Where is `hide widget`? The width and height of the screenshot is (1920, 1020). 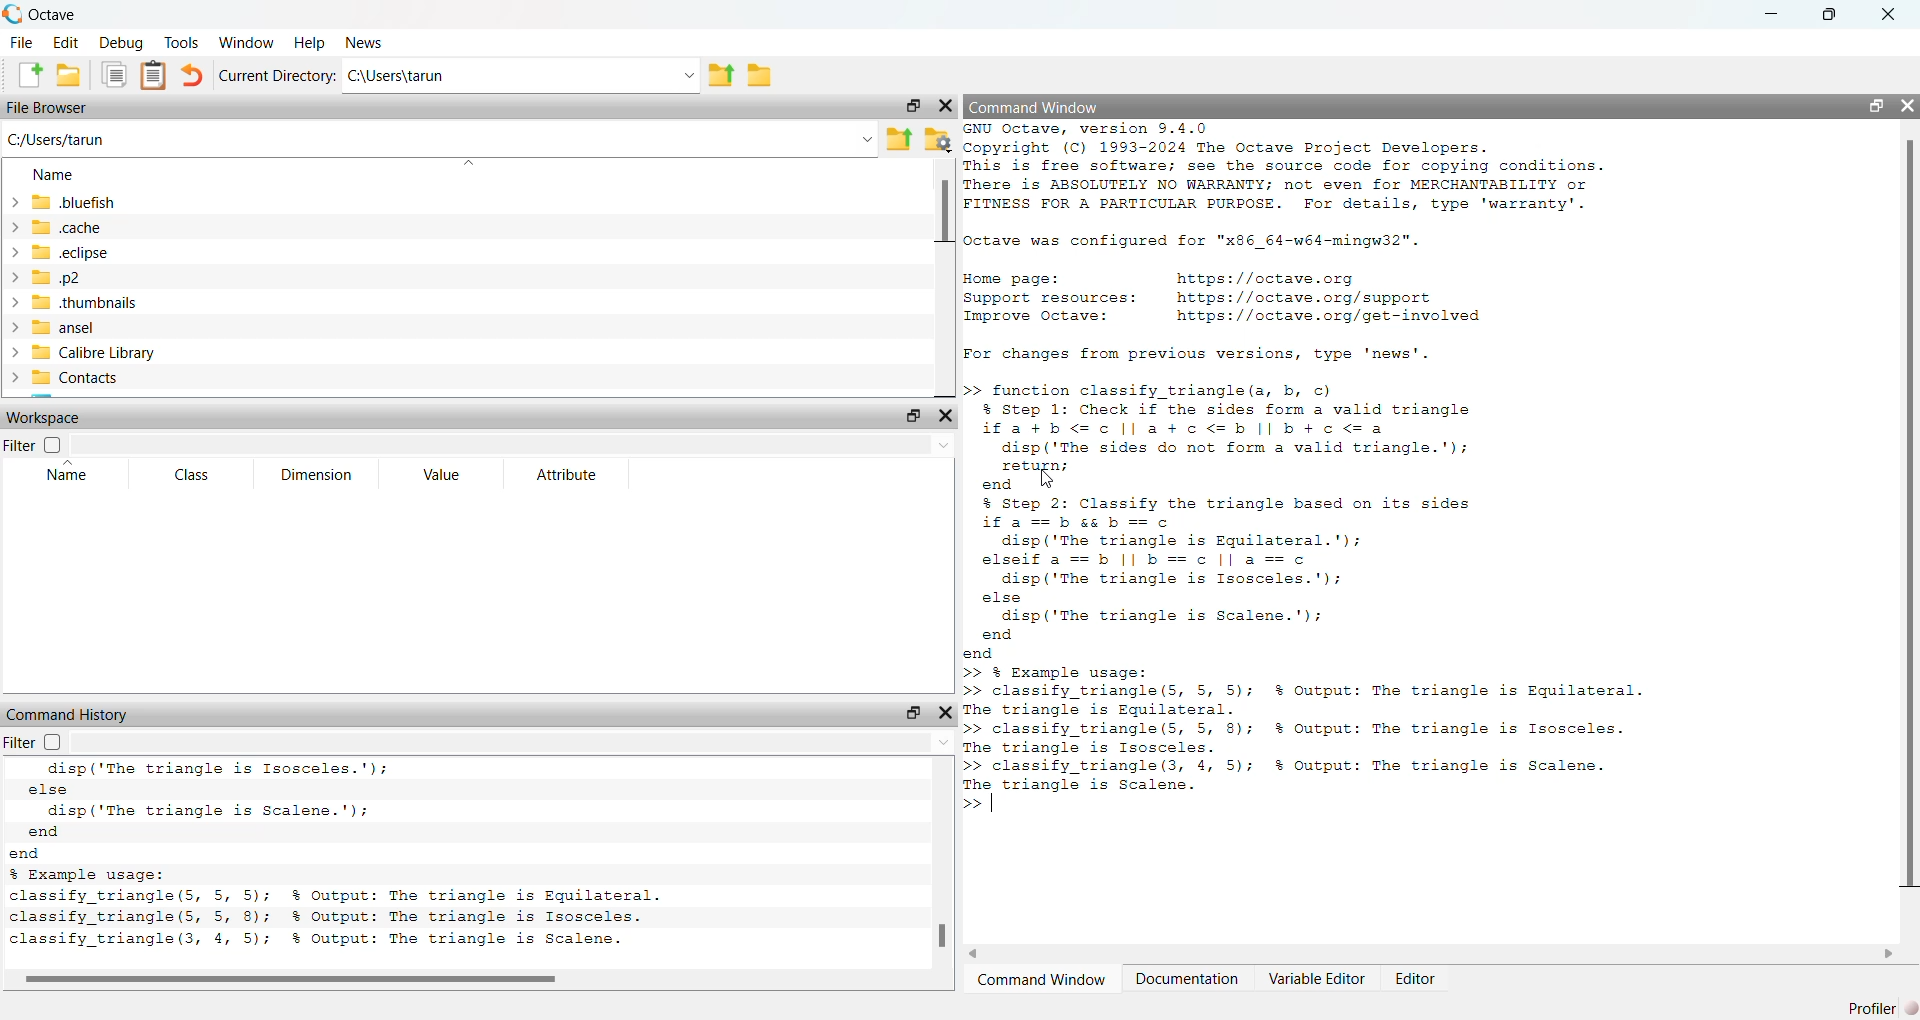 hide widget is located at coordinates (1908, 104).